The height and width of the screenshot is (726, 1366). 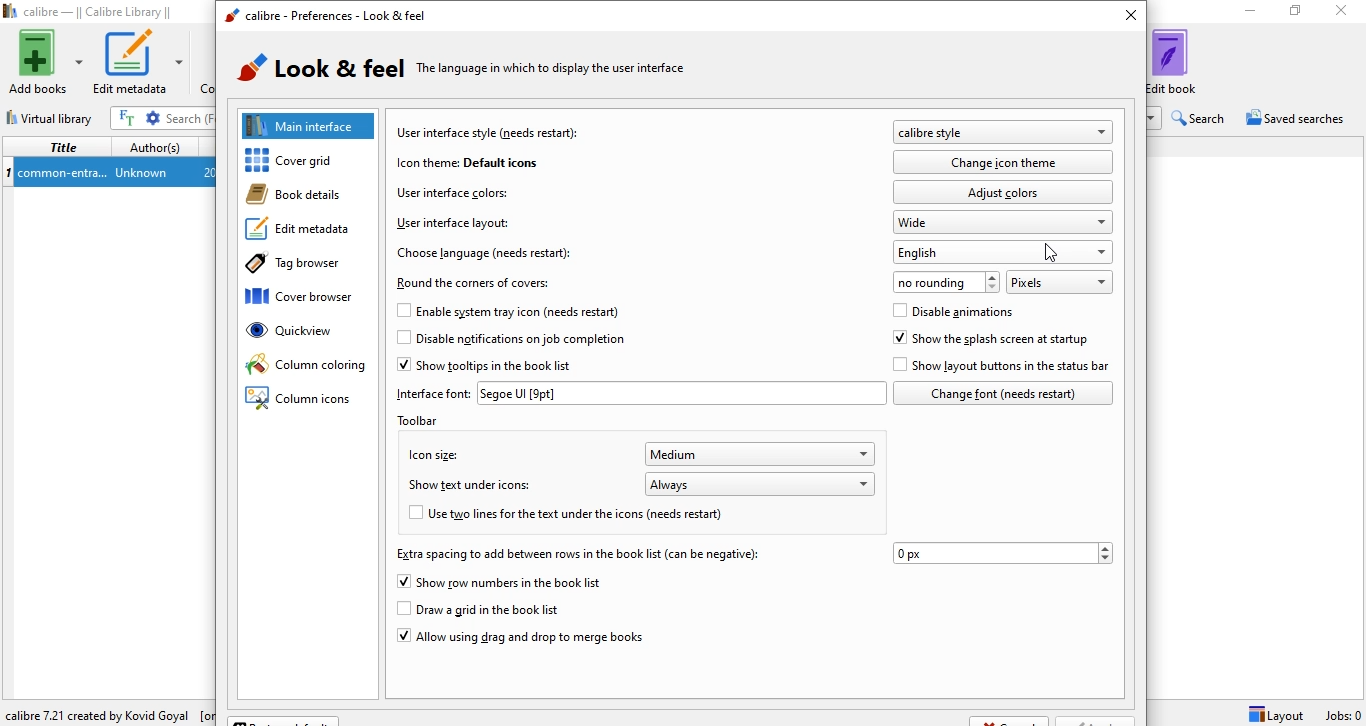 What do you see at coordinates (486, 252) in the screenshot?
I see `choose language (needs restart)` at bounding box center [486, 252].